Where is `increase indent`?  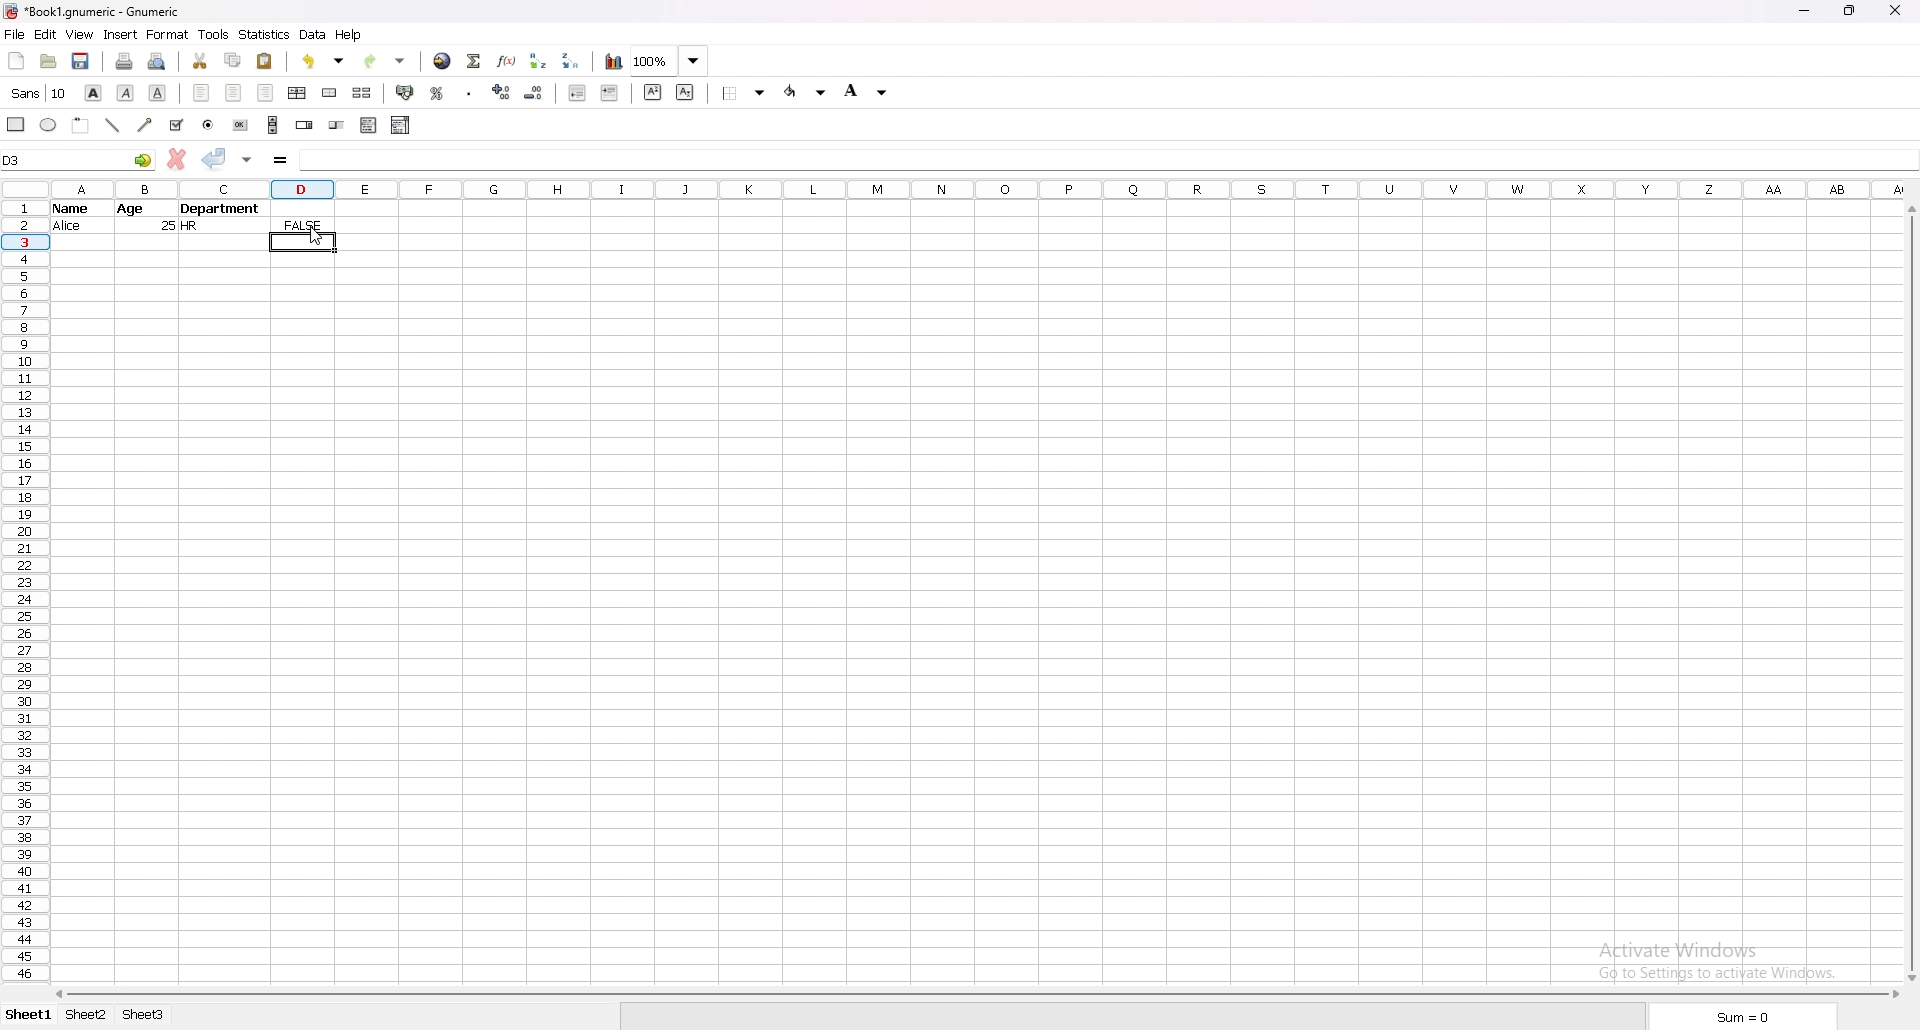
increase indent is located at coordinates (610, 92).